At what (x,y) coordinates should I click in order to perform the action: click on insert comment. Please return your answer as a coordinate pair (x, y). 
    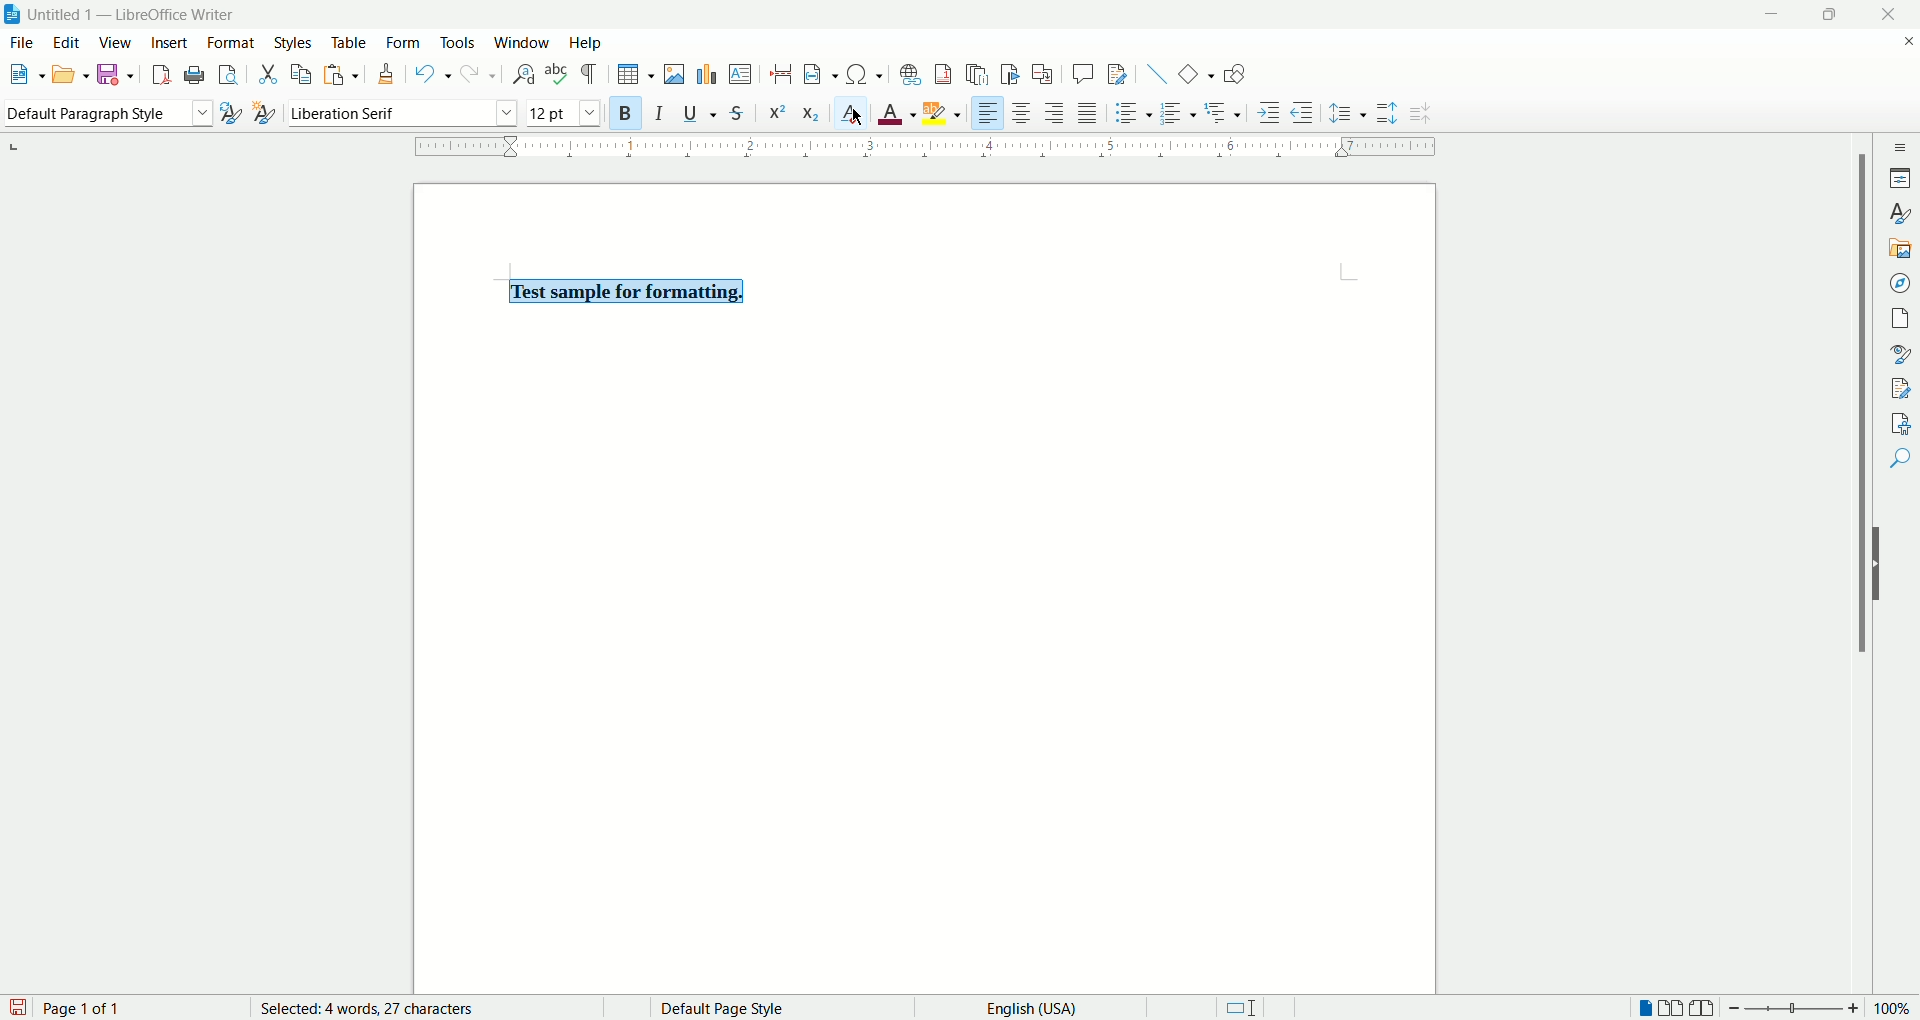
    Looking at the image, I should click on (1083, 75).